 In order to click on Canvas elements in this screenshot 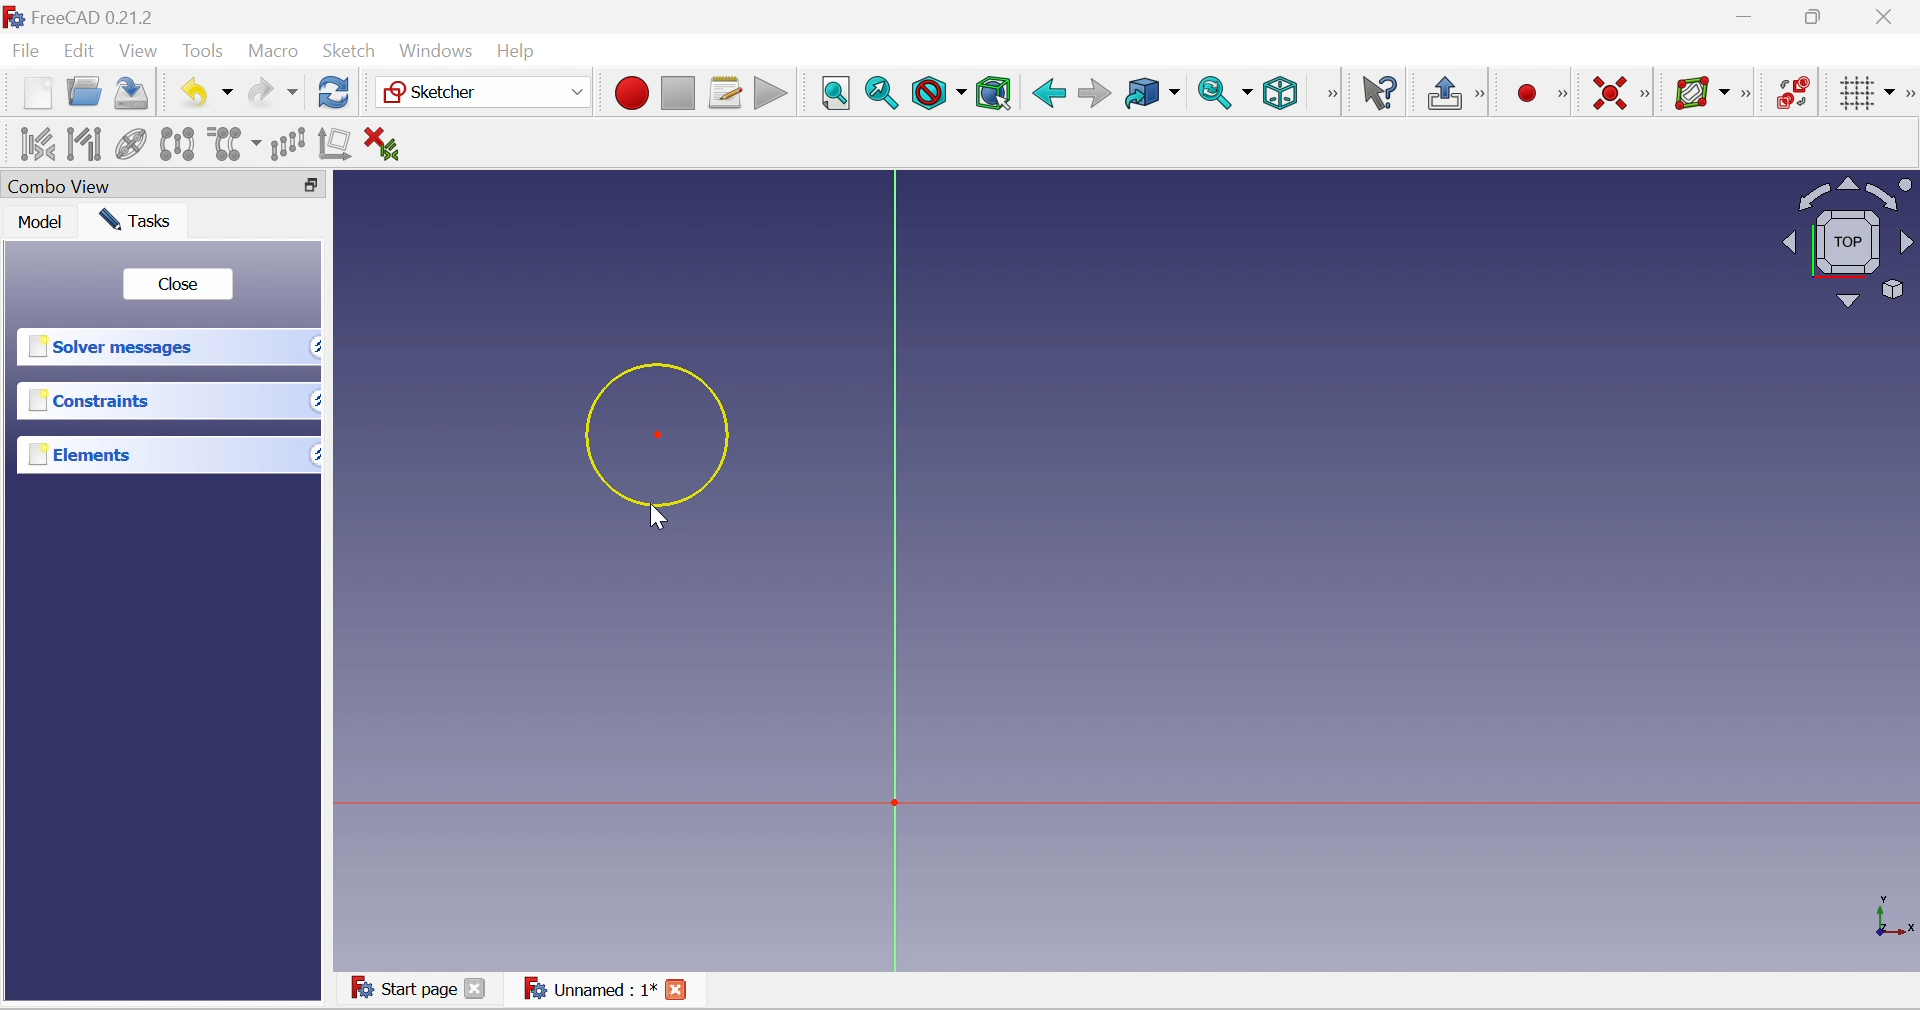, I will do `click(921, 767)`.